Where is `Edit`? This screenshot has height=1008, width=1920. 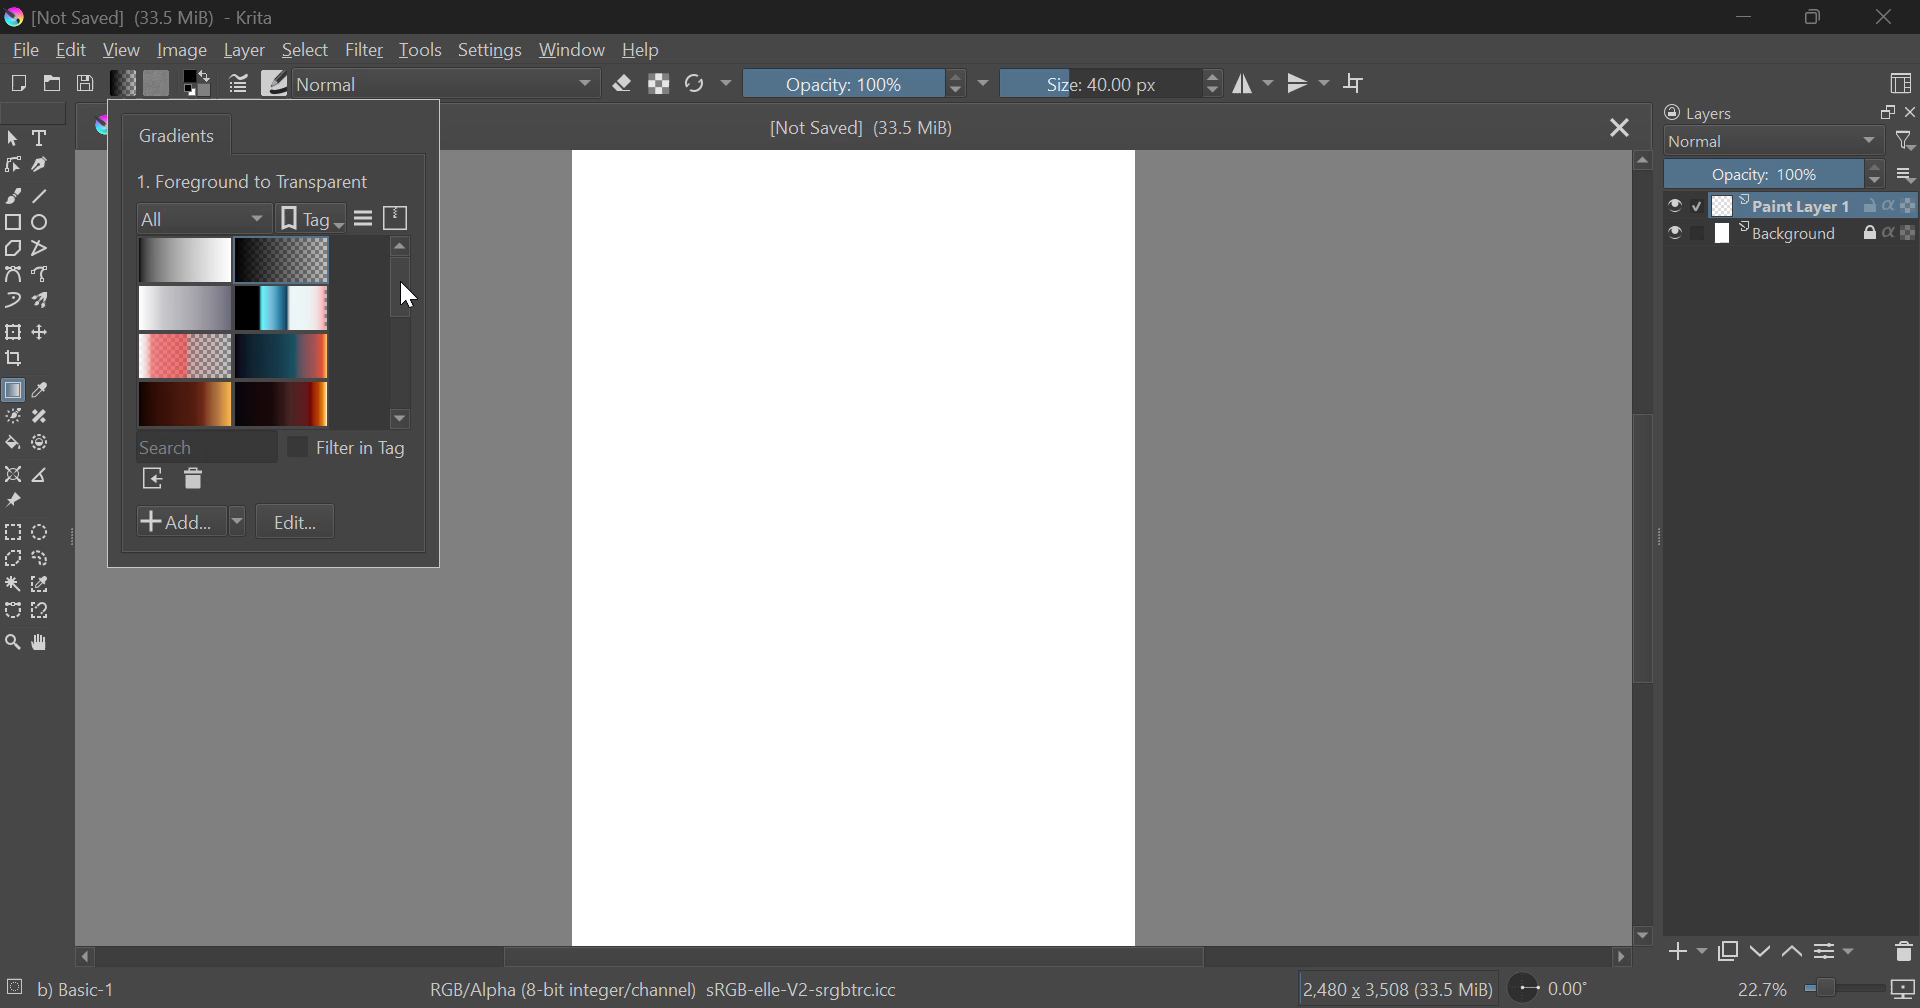
Edit is located at coordinates (72, 50).